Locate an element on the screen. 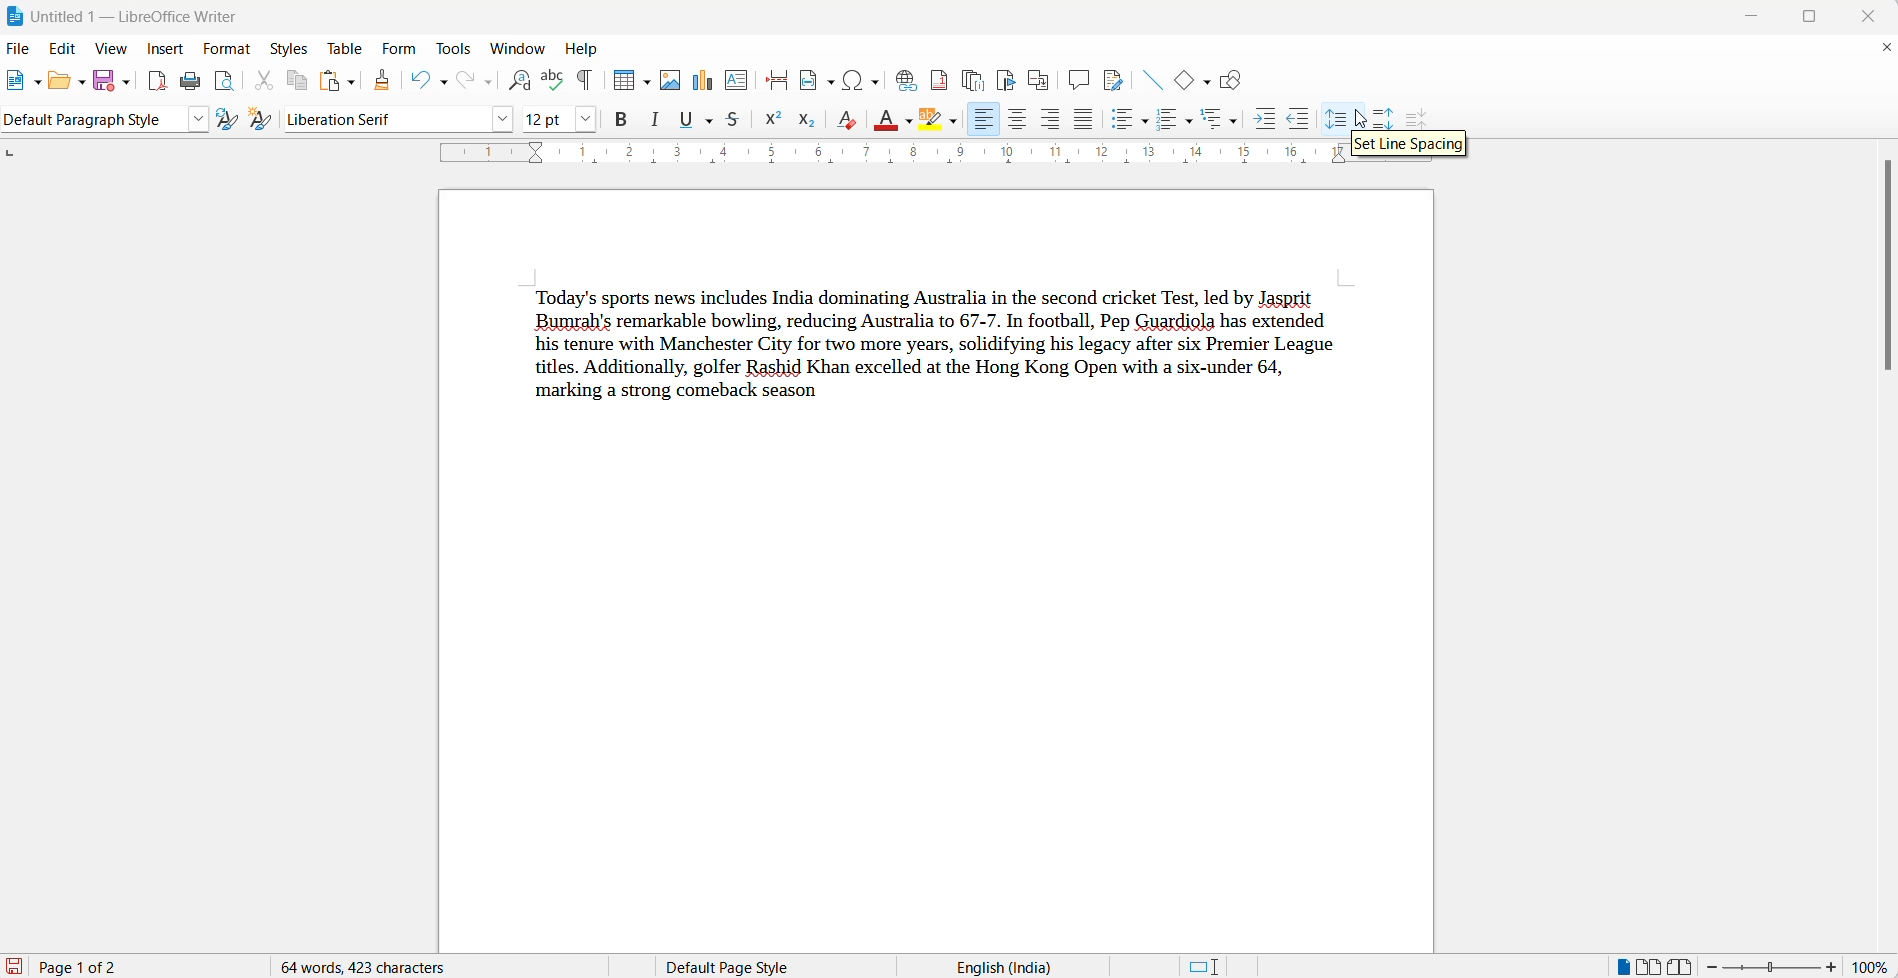 The image size is (1898, 978). strike through is located at coordinates (735, 119).